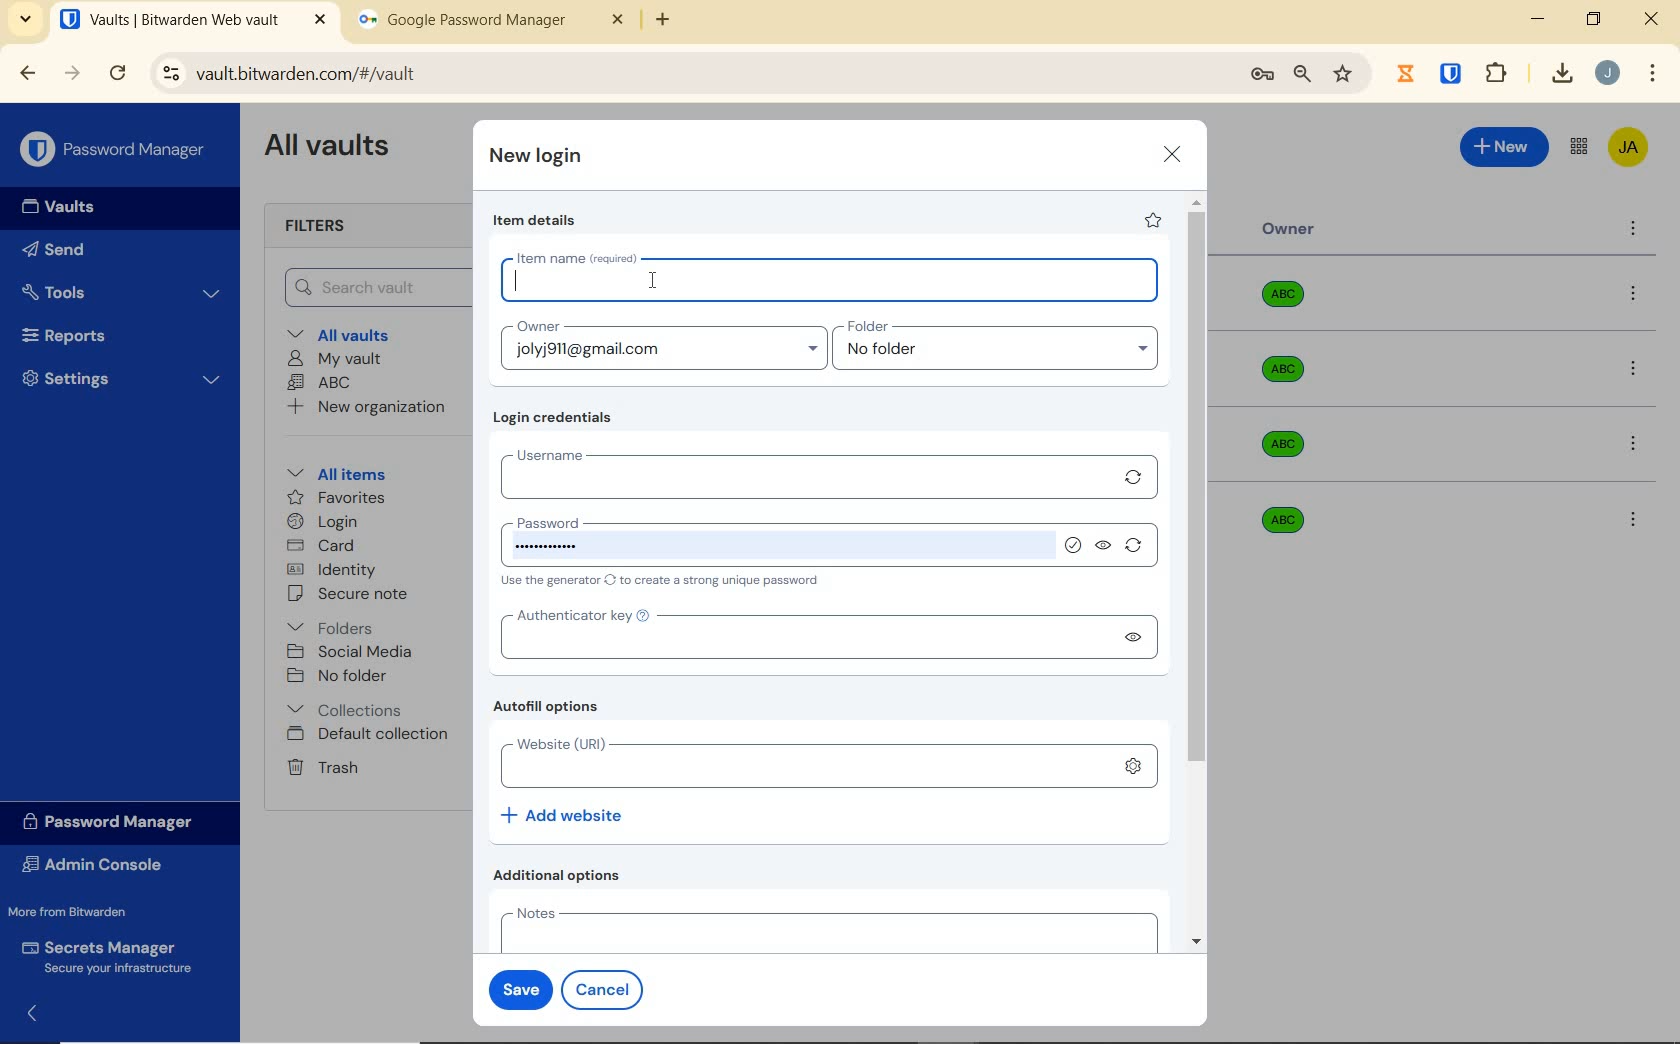 The image size is (1680, 1044). Describe the element at coordinates (1537, 19) in the screenshot. I see `minimize` at that location.